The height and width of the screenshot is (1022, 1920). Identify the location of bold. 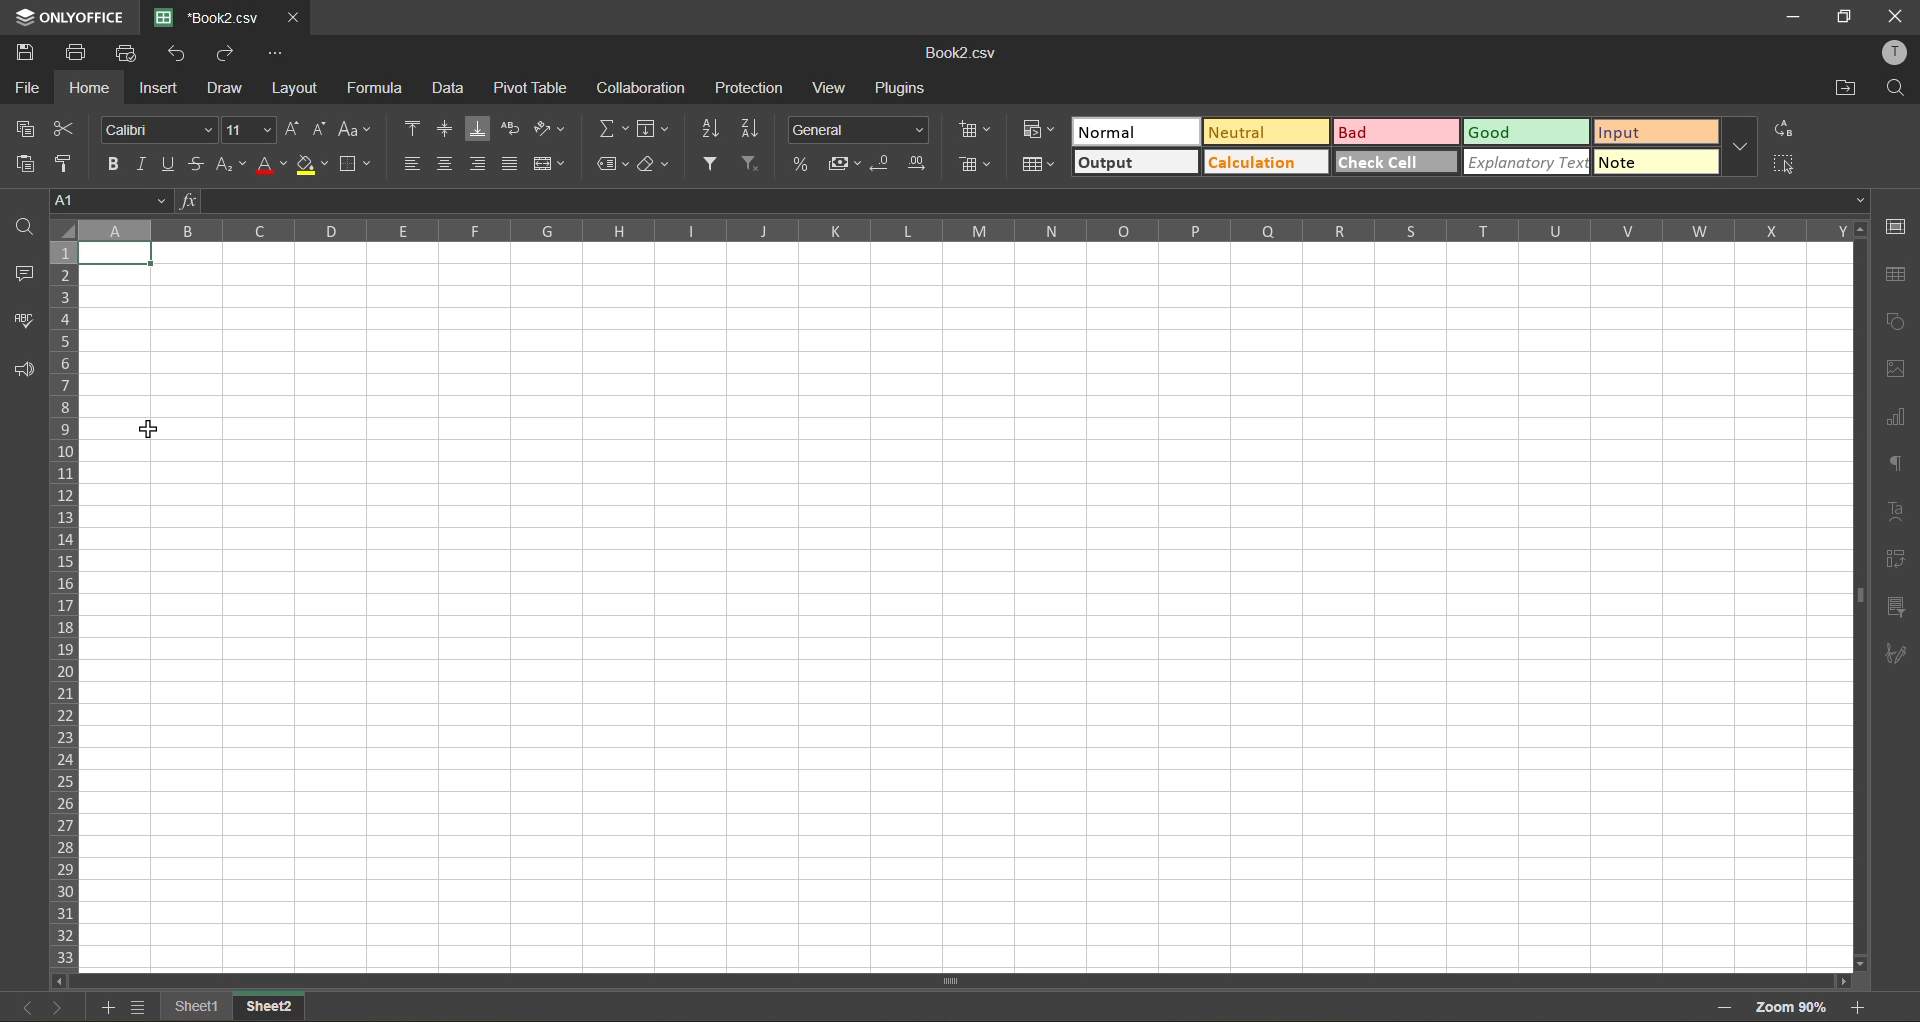
(107, 161).